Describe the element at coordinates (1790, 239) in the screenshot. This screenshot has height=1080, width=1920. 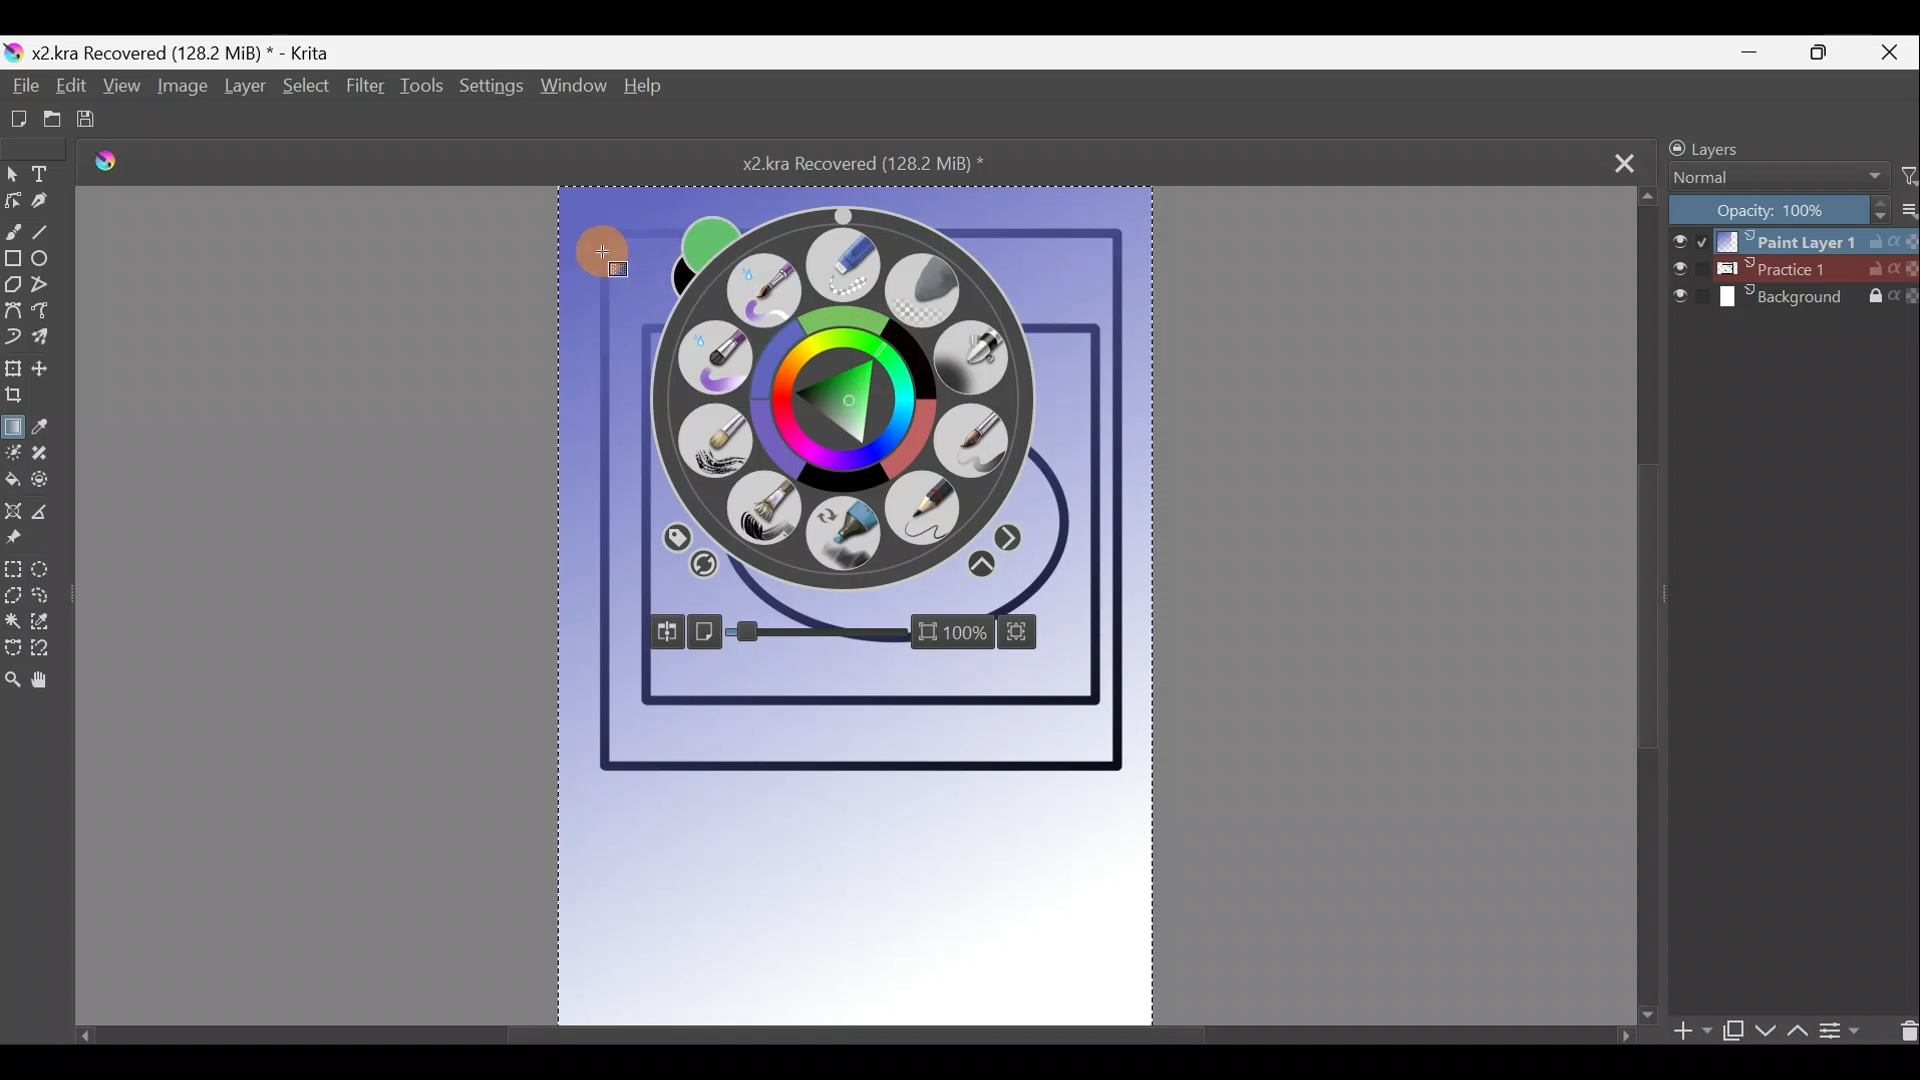
I see `Layer 1` at that location.